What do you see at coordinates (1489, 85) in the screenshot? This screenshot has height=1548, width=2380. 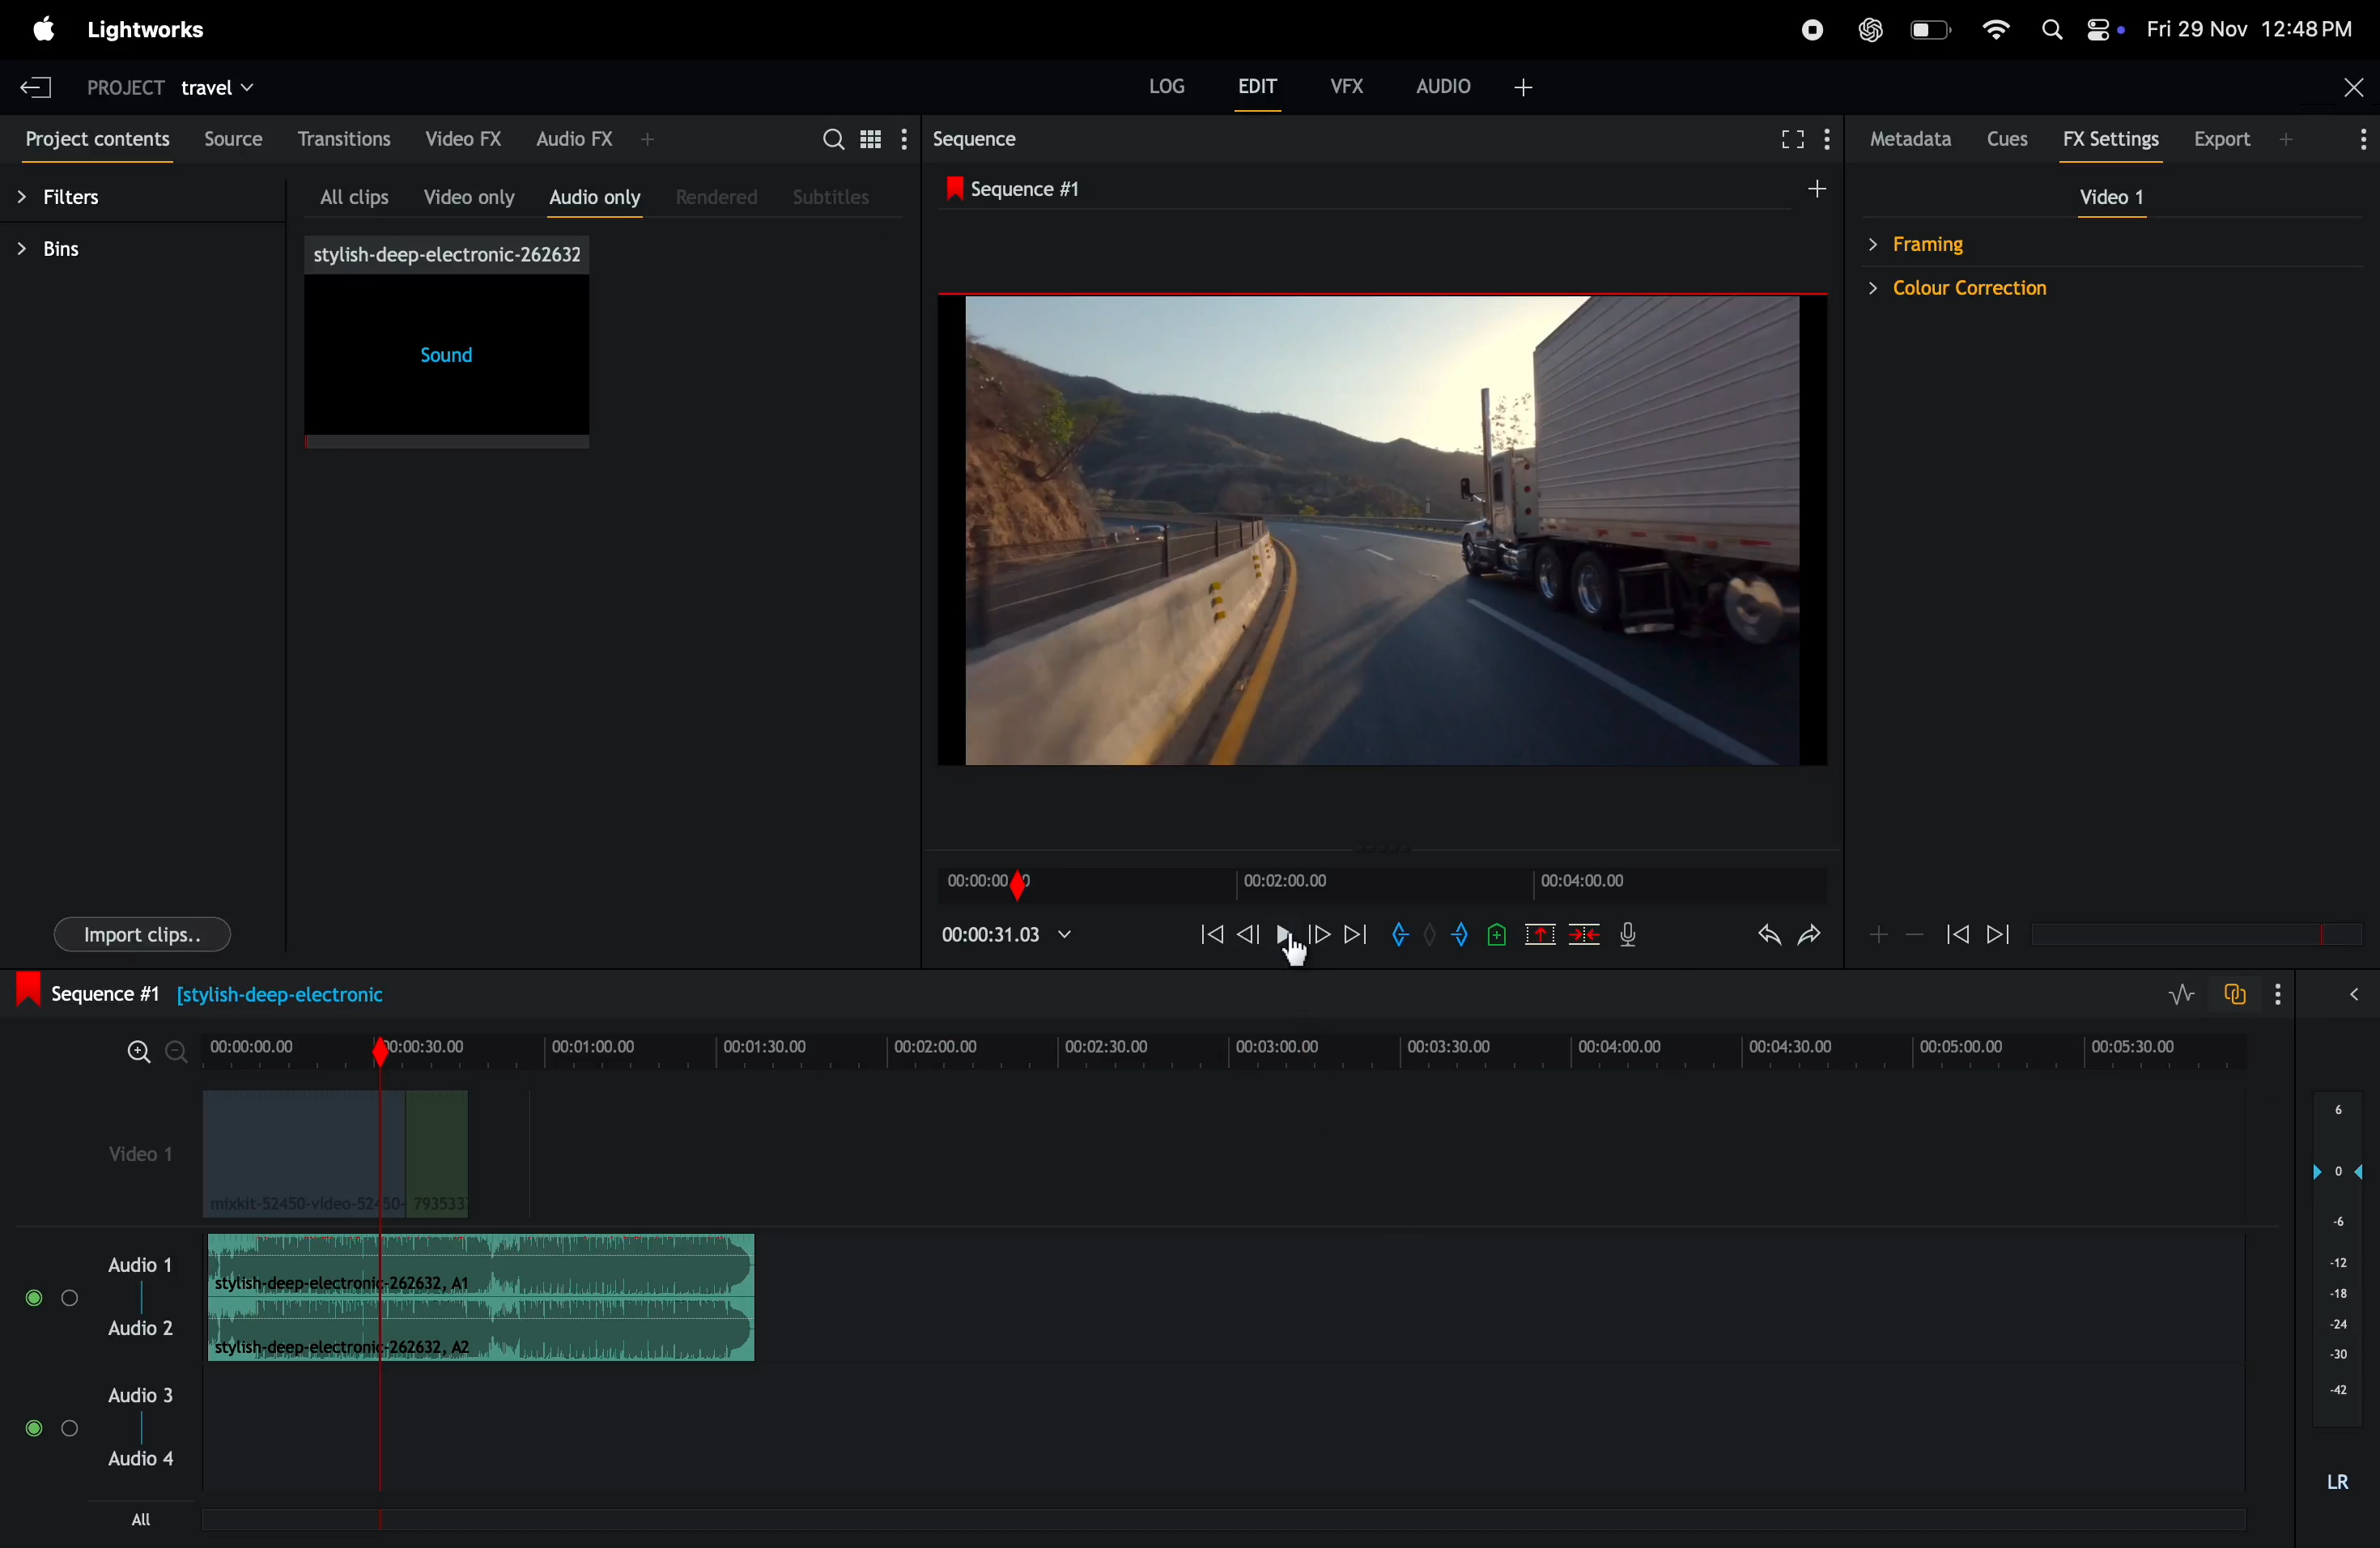 I see `audio` at bounding box center [1489, 85].